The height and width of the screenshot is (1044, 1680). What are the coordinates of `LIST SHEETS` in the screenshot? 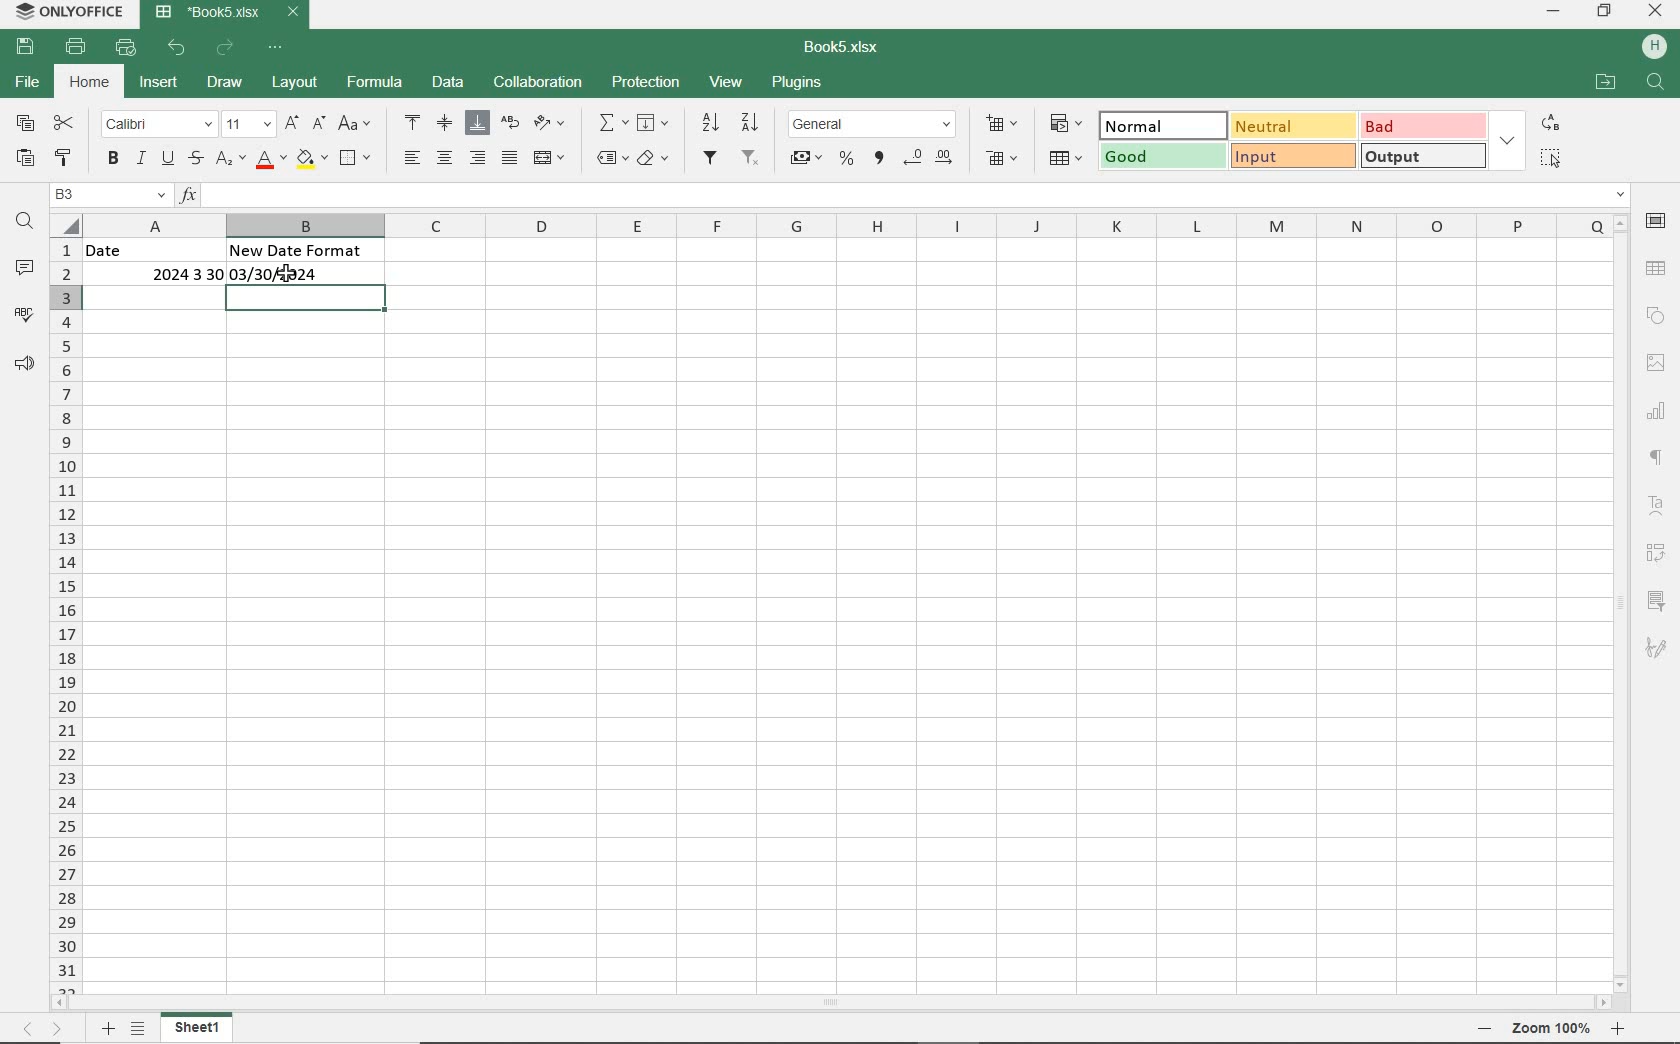 It's located at (139, 1029).